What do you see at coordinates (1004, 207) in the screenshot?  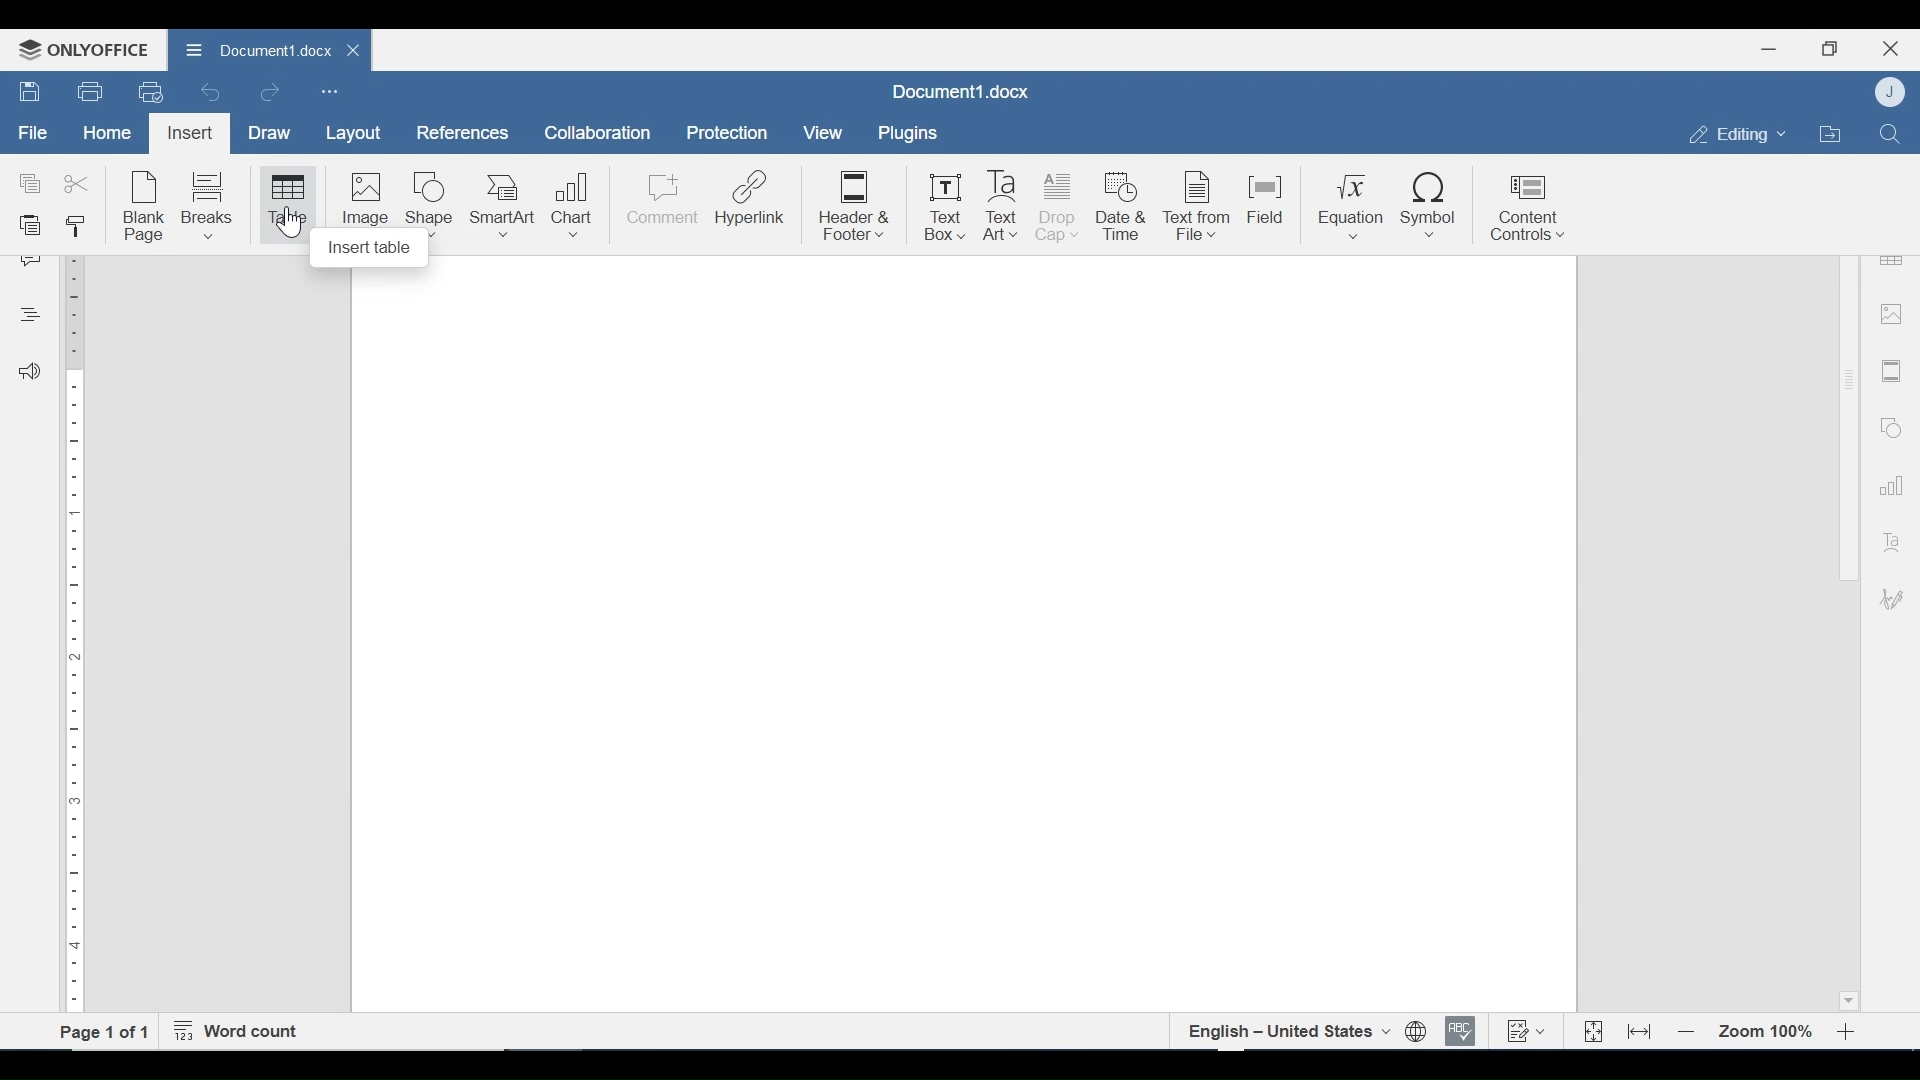 I see `Text Art` at bounding box center [1004, 207].